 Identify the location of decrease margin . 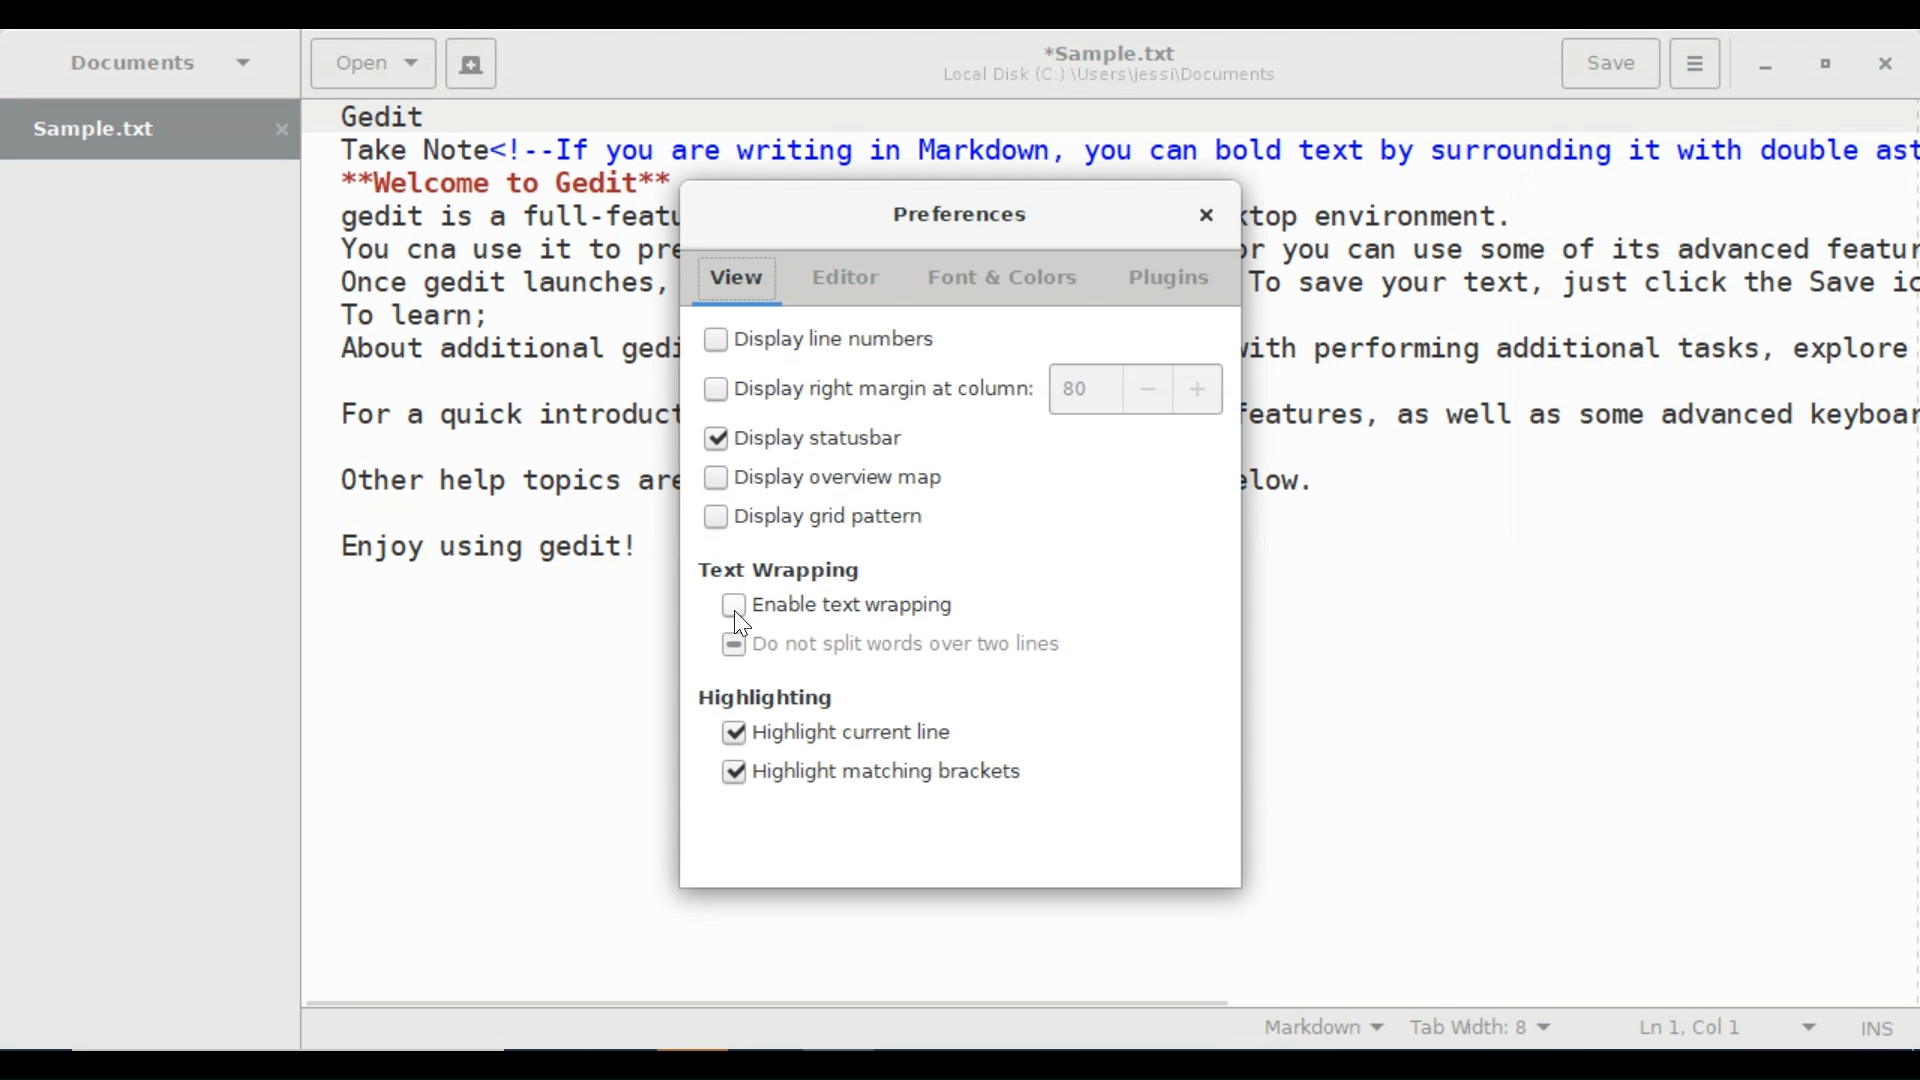
(1147, 389).